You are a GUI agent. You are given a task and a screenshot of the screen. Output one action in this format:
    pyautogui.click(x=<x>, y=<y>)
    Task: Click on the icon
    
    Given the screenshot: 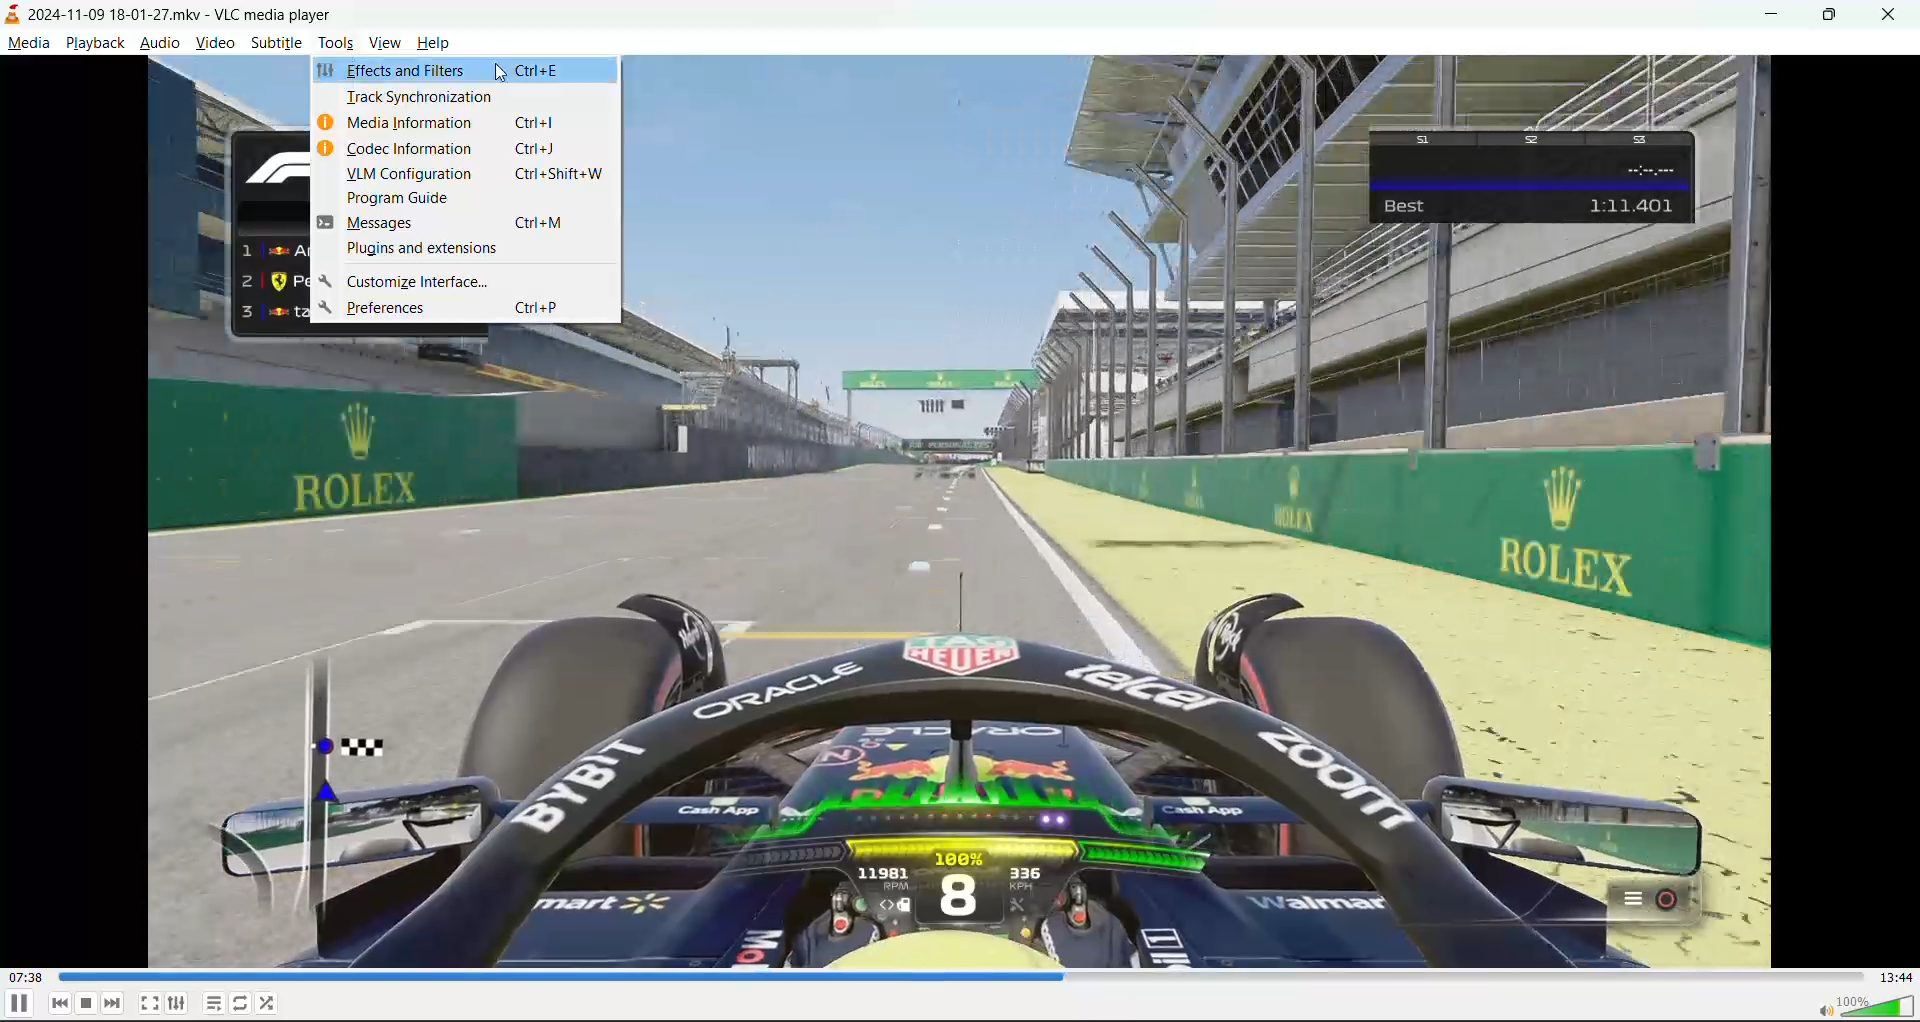 What is the action you would take?
    pyautogui.click(x=324, y=282)
    